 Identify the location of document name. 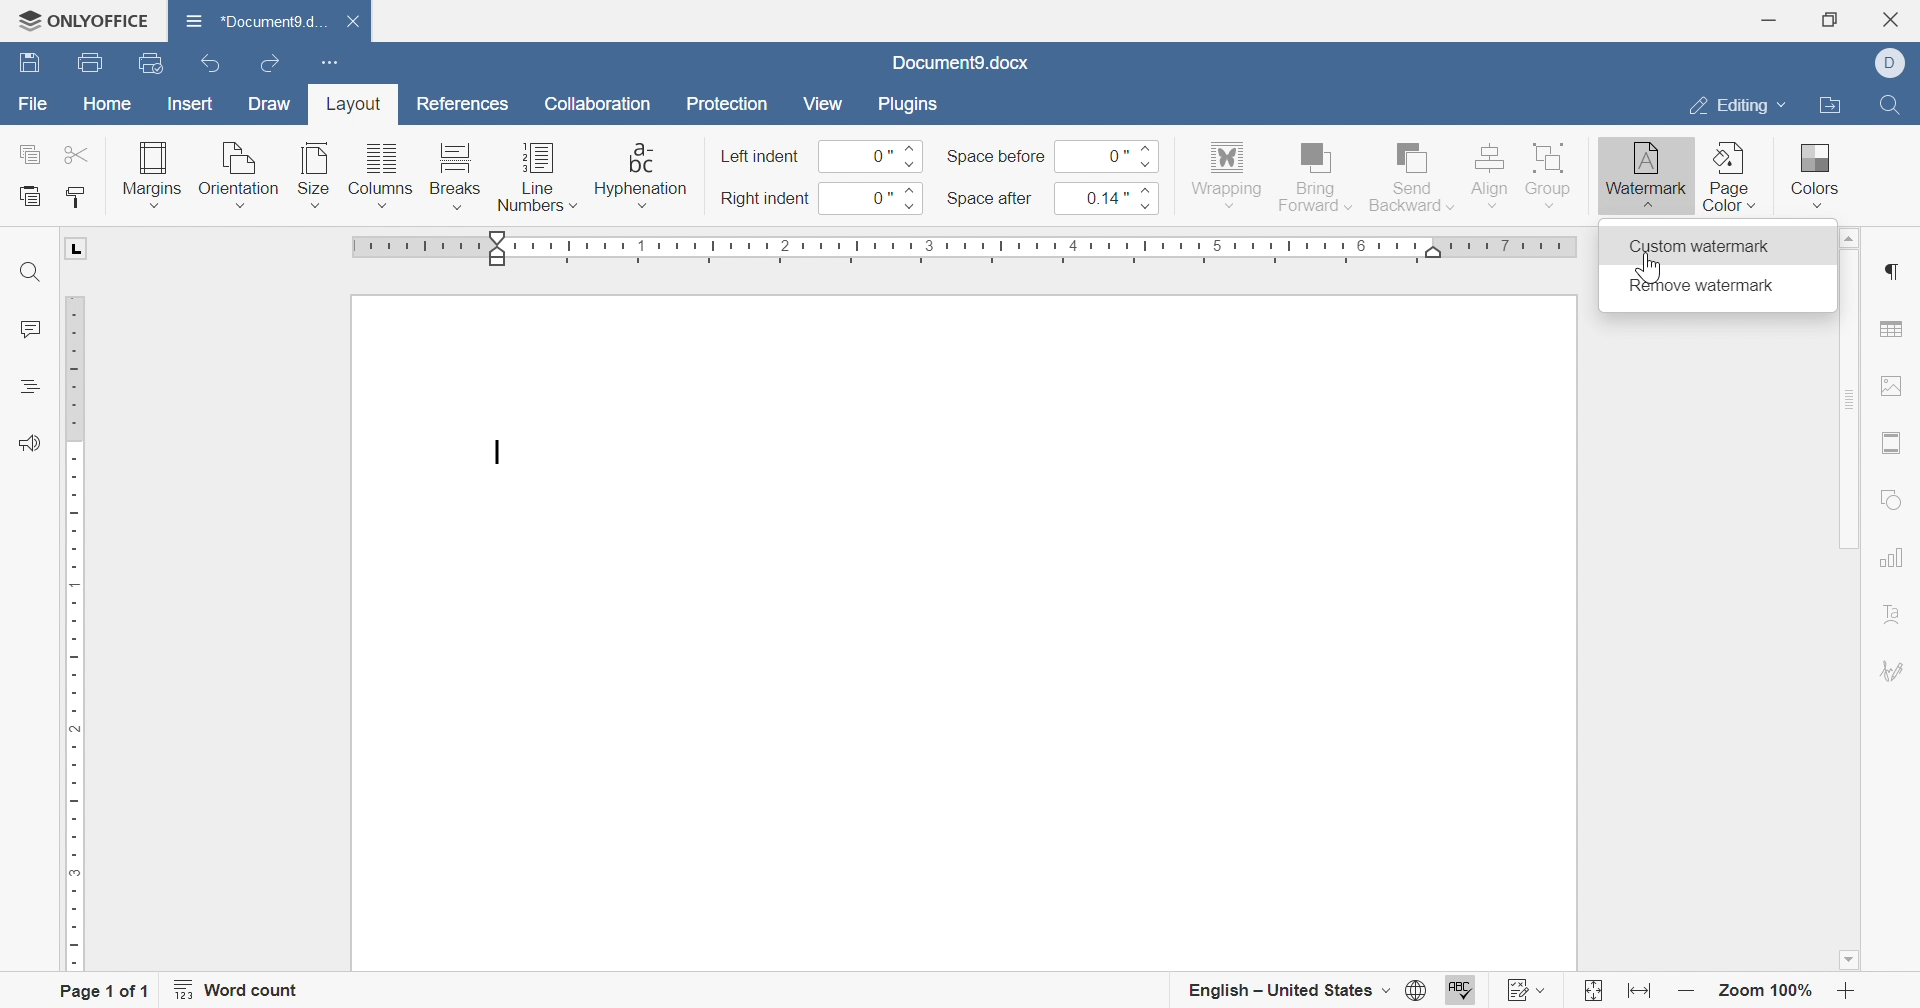
(251, 20).